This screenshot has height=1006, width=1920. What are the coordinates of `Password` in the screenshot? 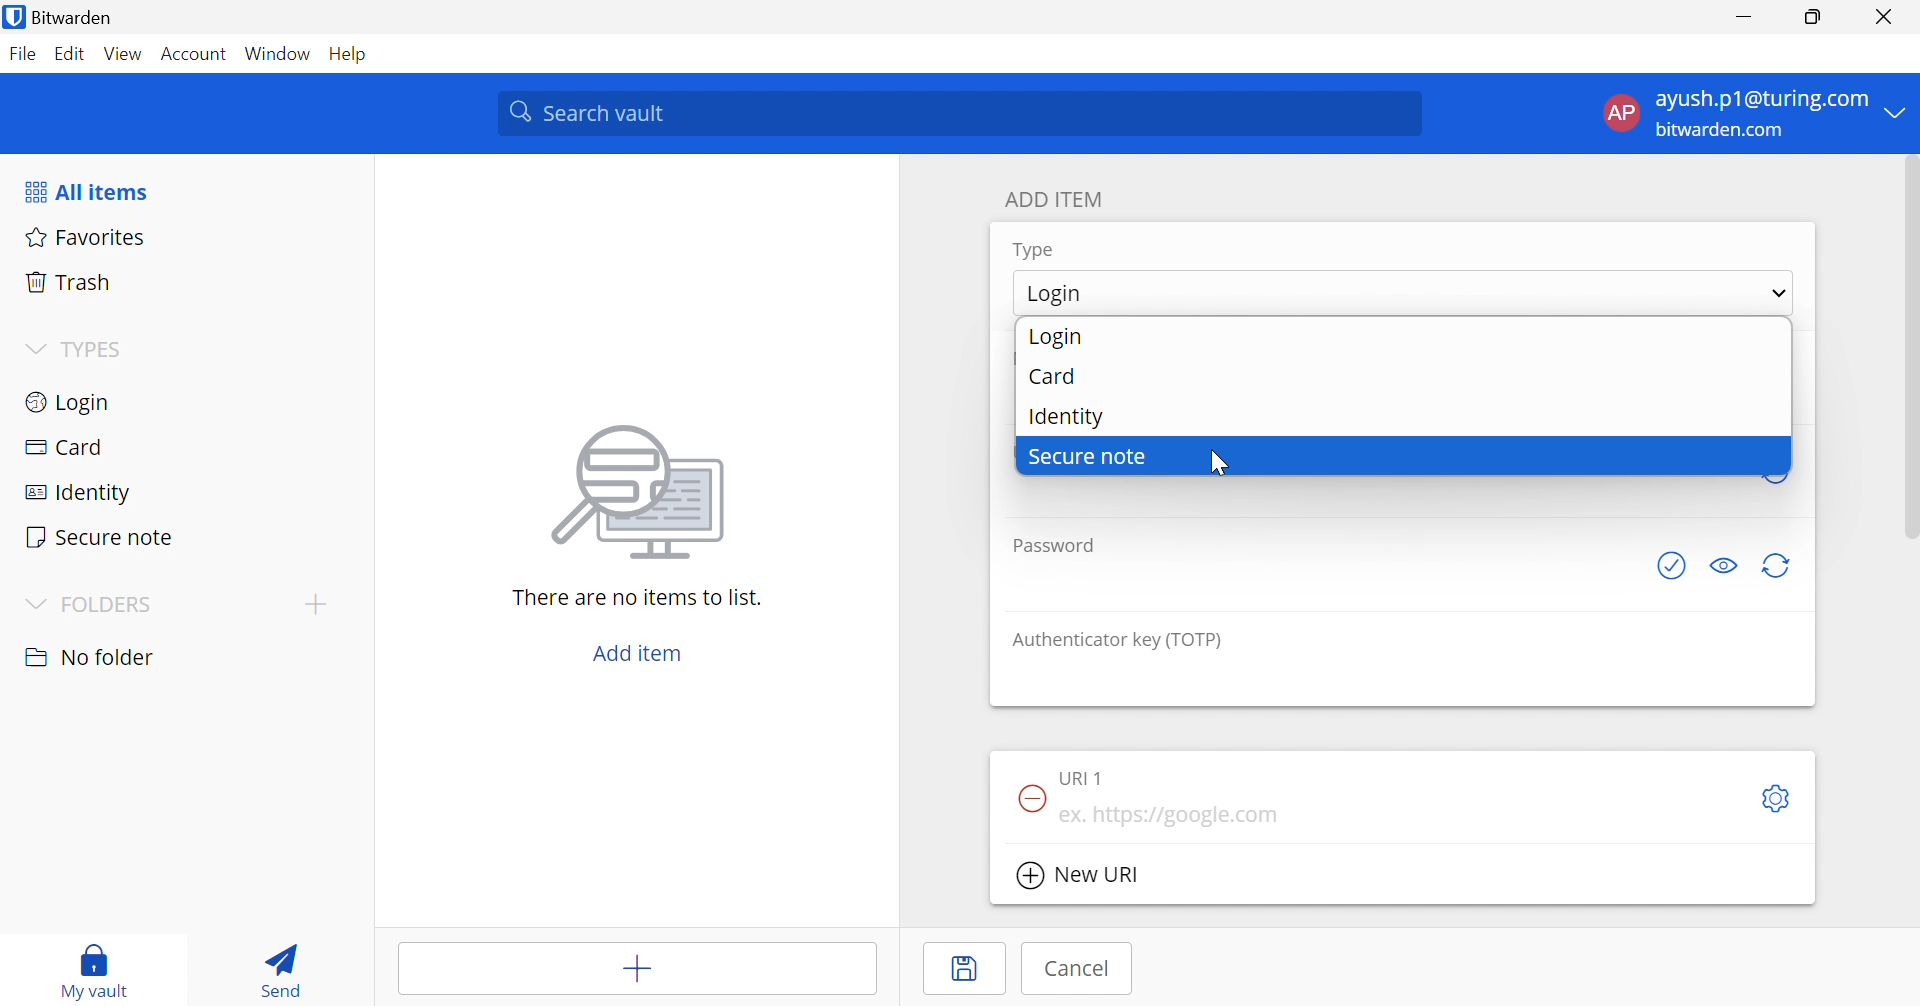 It's located at (1055, 548).